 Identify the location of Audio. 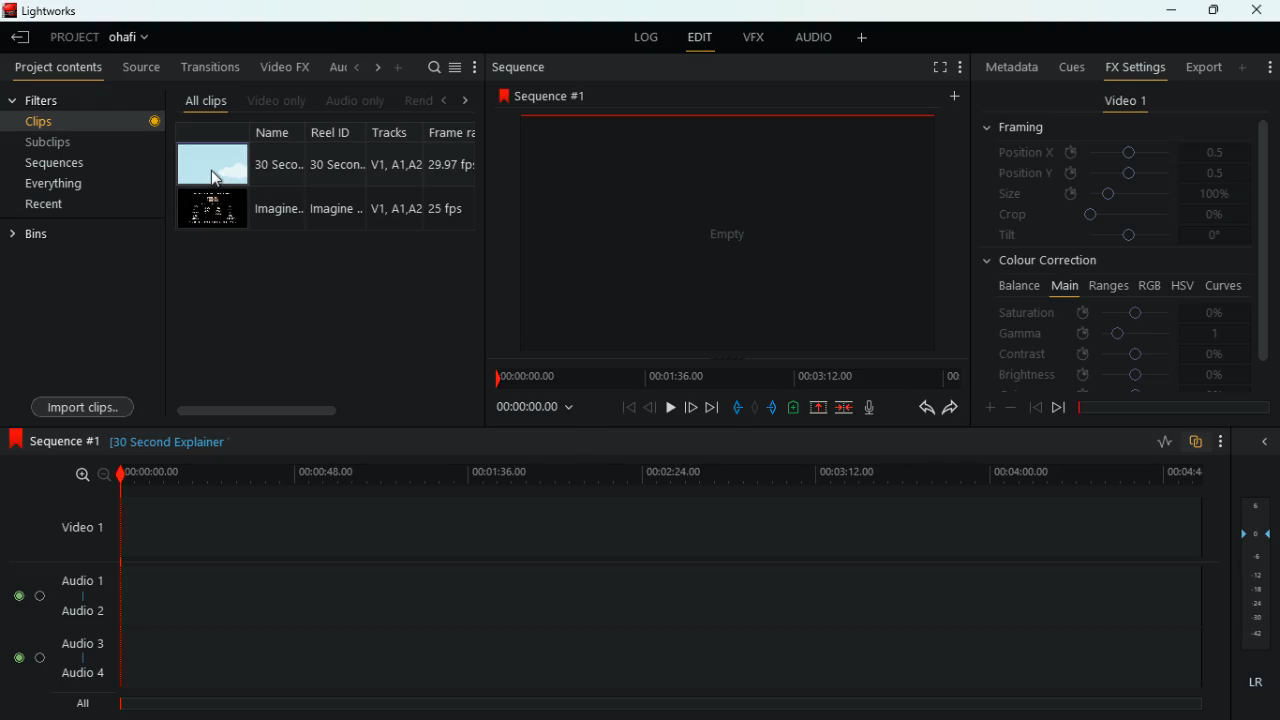
(28, 658).